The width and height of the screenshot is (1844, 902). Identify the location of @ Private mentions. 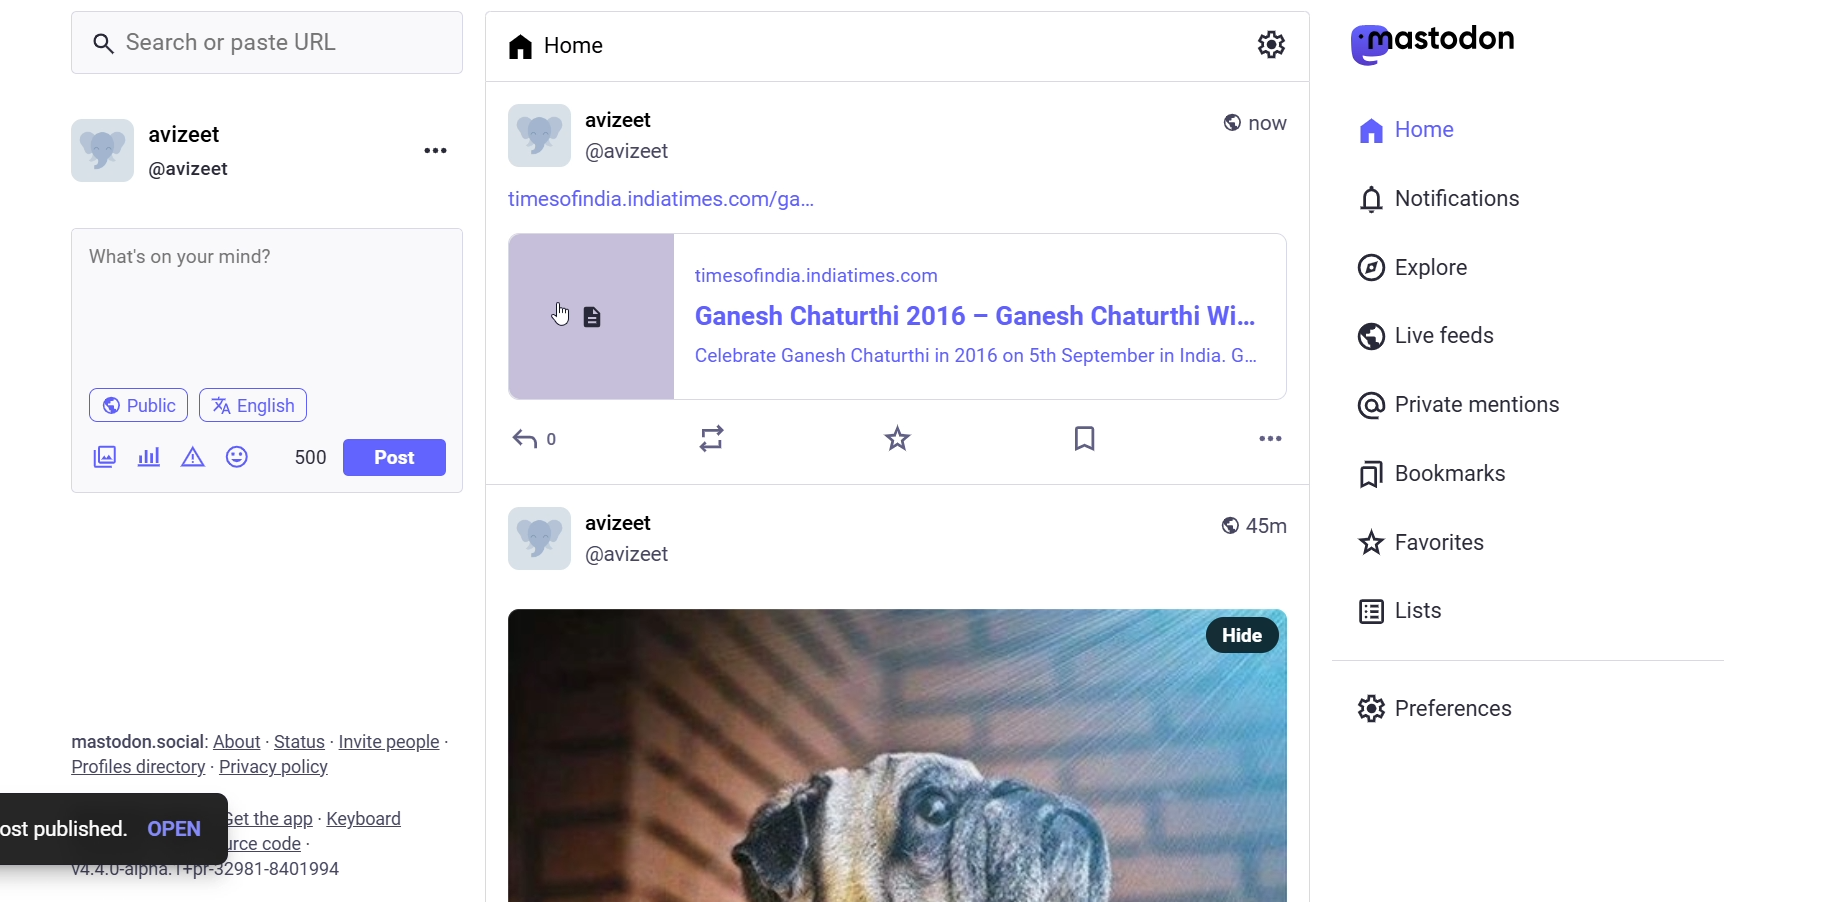
(1460, 406).